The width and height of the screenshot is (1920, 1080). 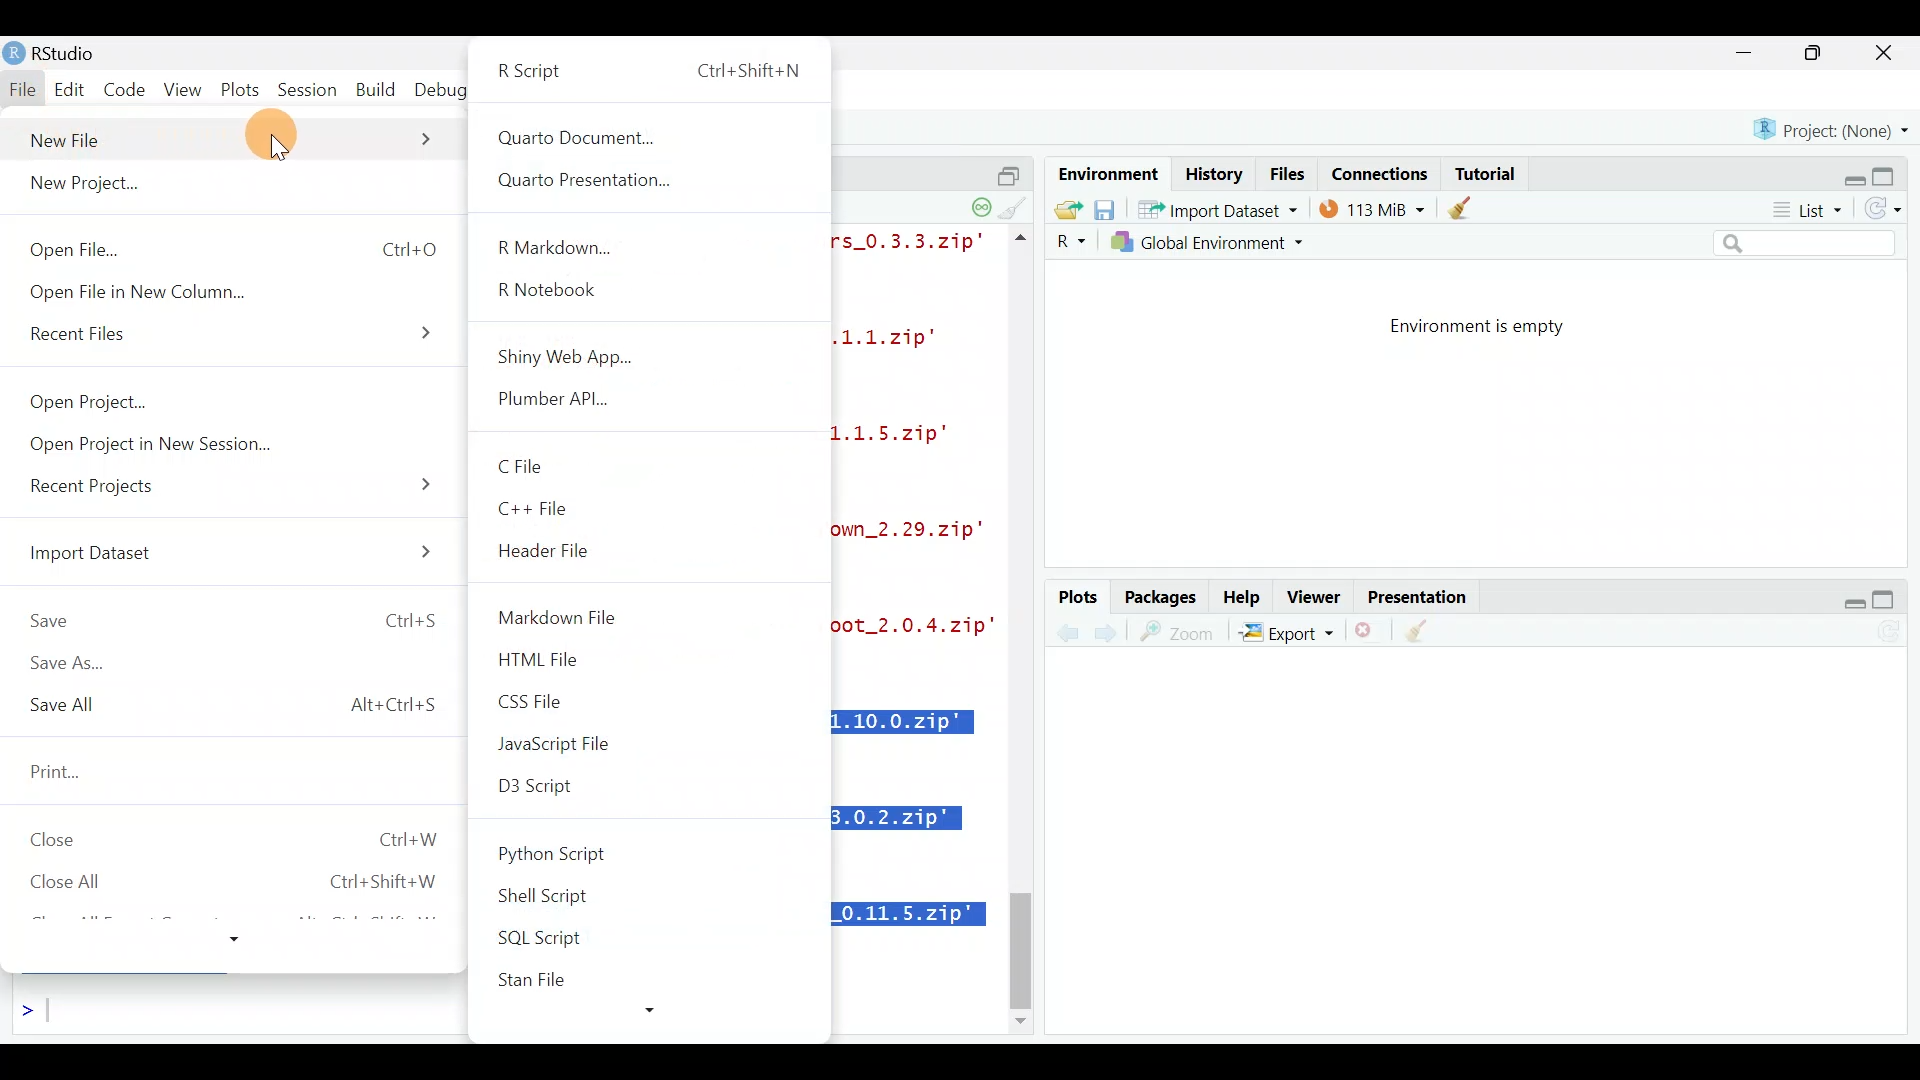 I want to click on Line cursor, so click(x=35, y=1014).